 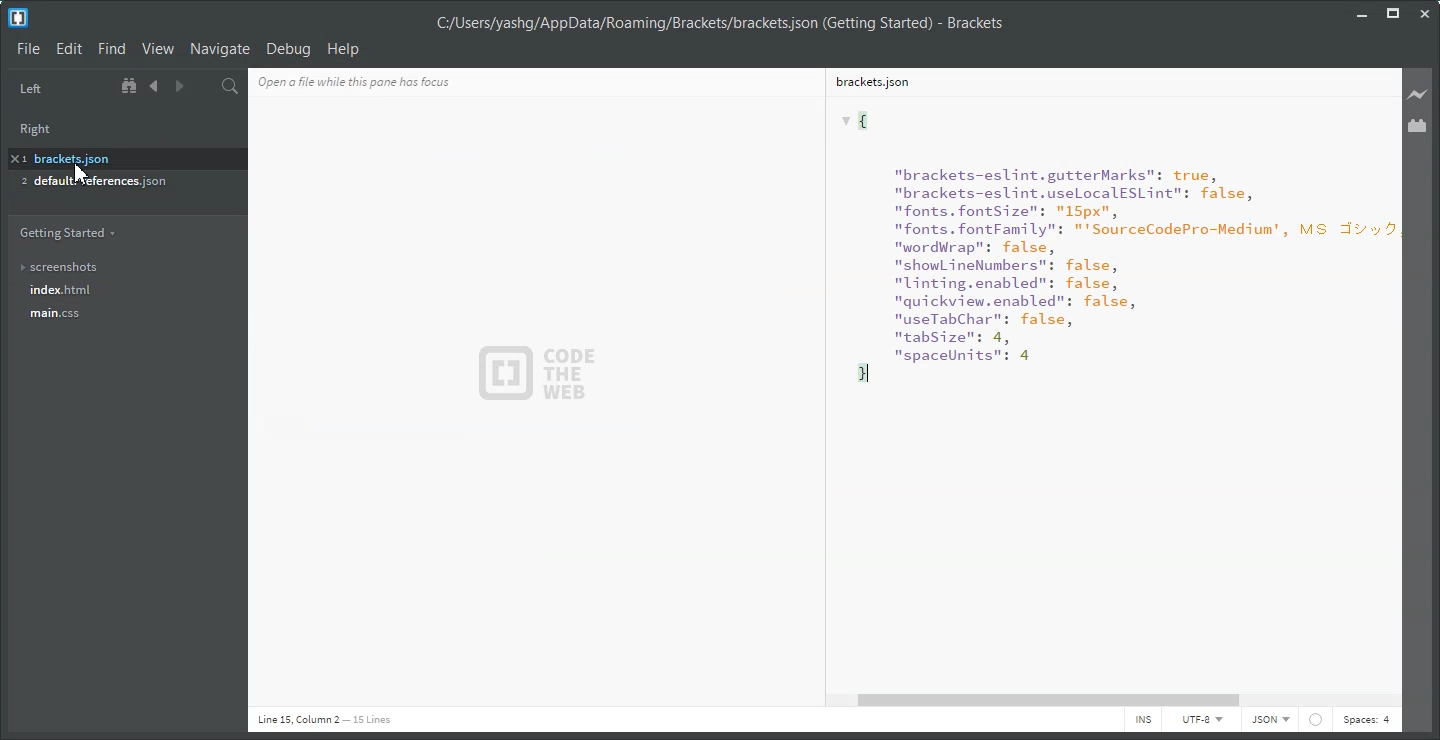 What do you see at coordinates (1106, 392) in the screenshot?
I see `Text` at bounding box center [1106, 392].